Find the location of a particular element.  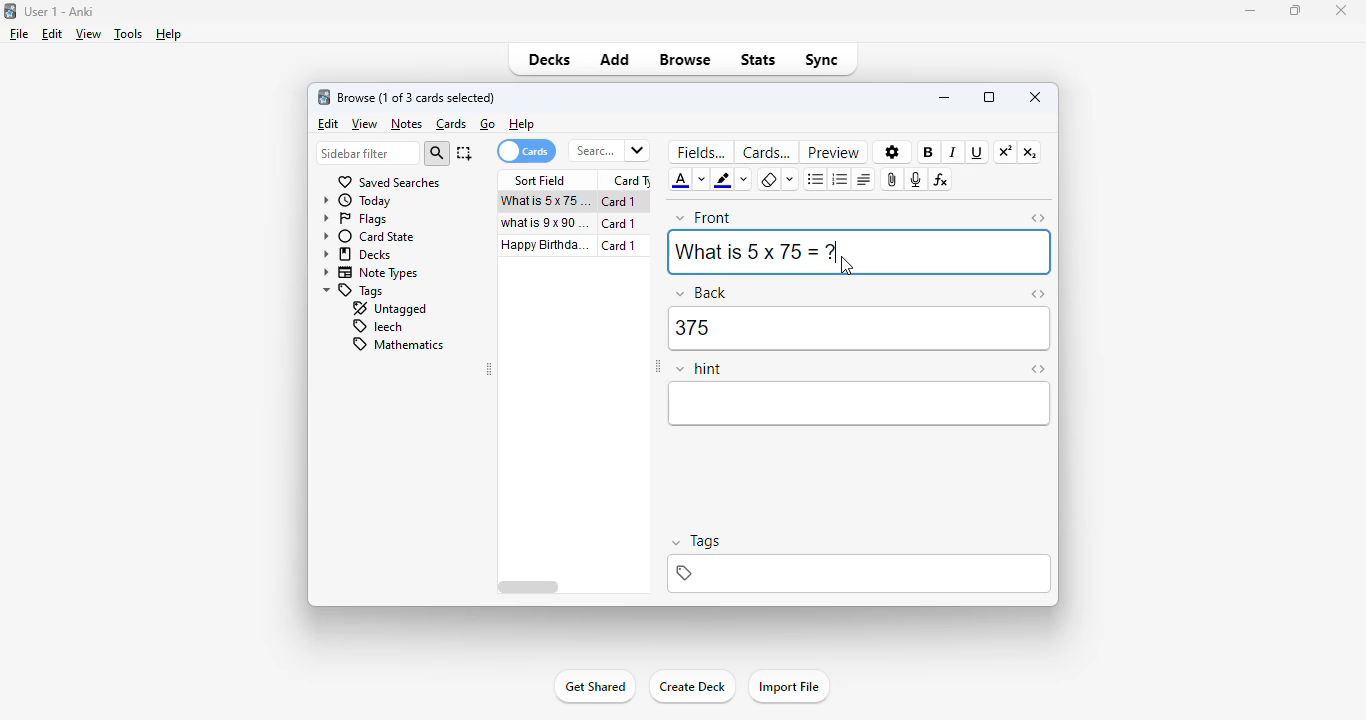

select is located at coordinates (464, 153).